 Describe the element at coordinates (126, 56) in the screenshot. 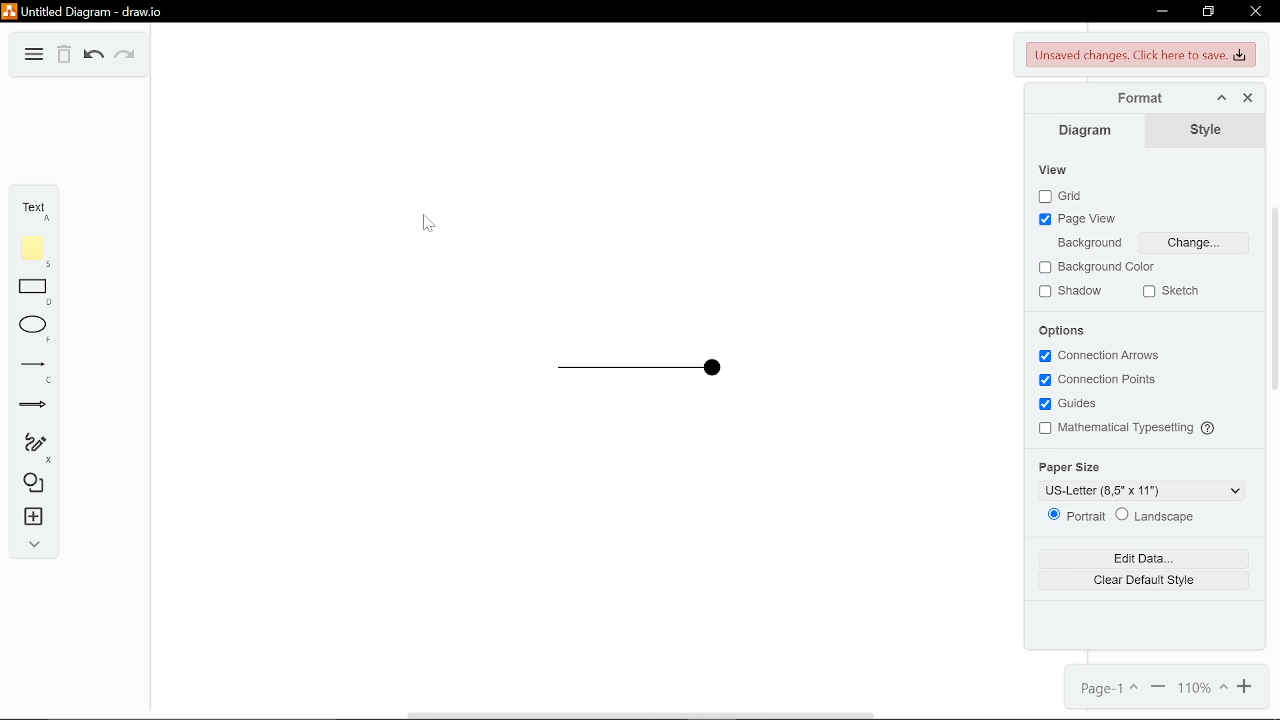

I see `Redo` at that location.